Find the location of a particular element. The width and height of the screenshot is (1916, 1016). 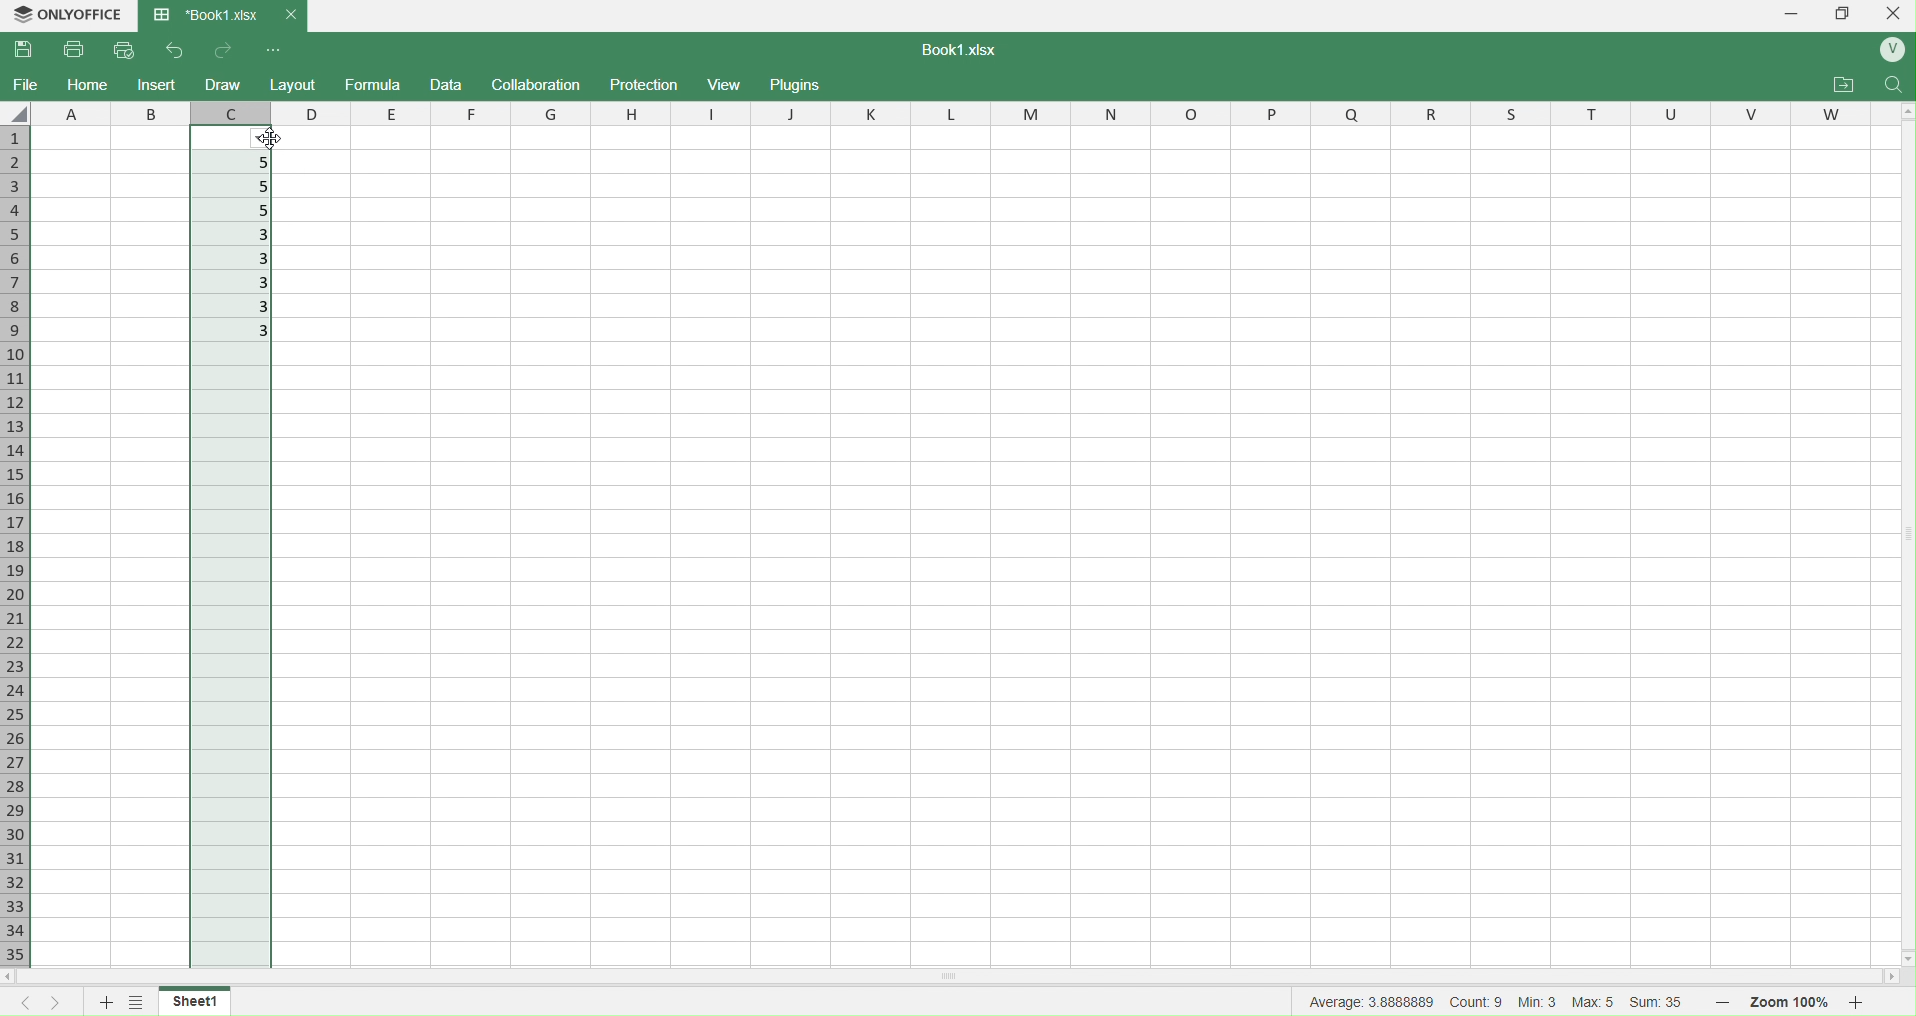

3 is located at coordinates (230, 308).